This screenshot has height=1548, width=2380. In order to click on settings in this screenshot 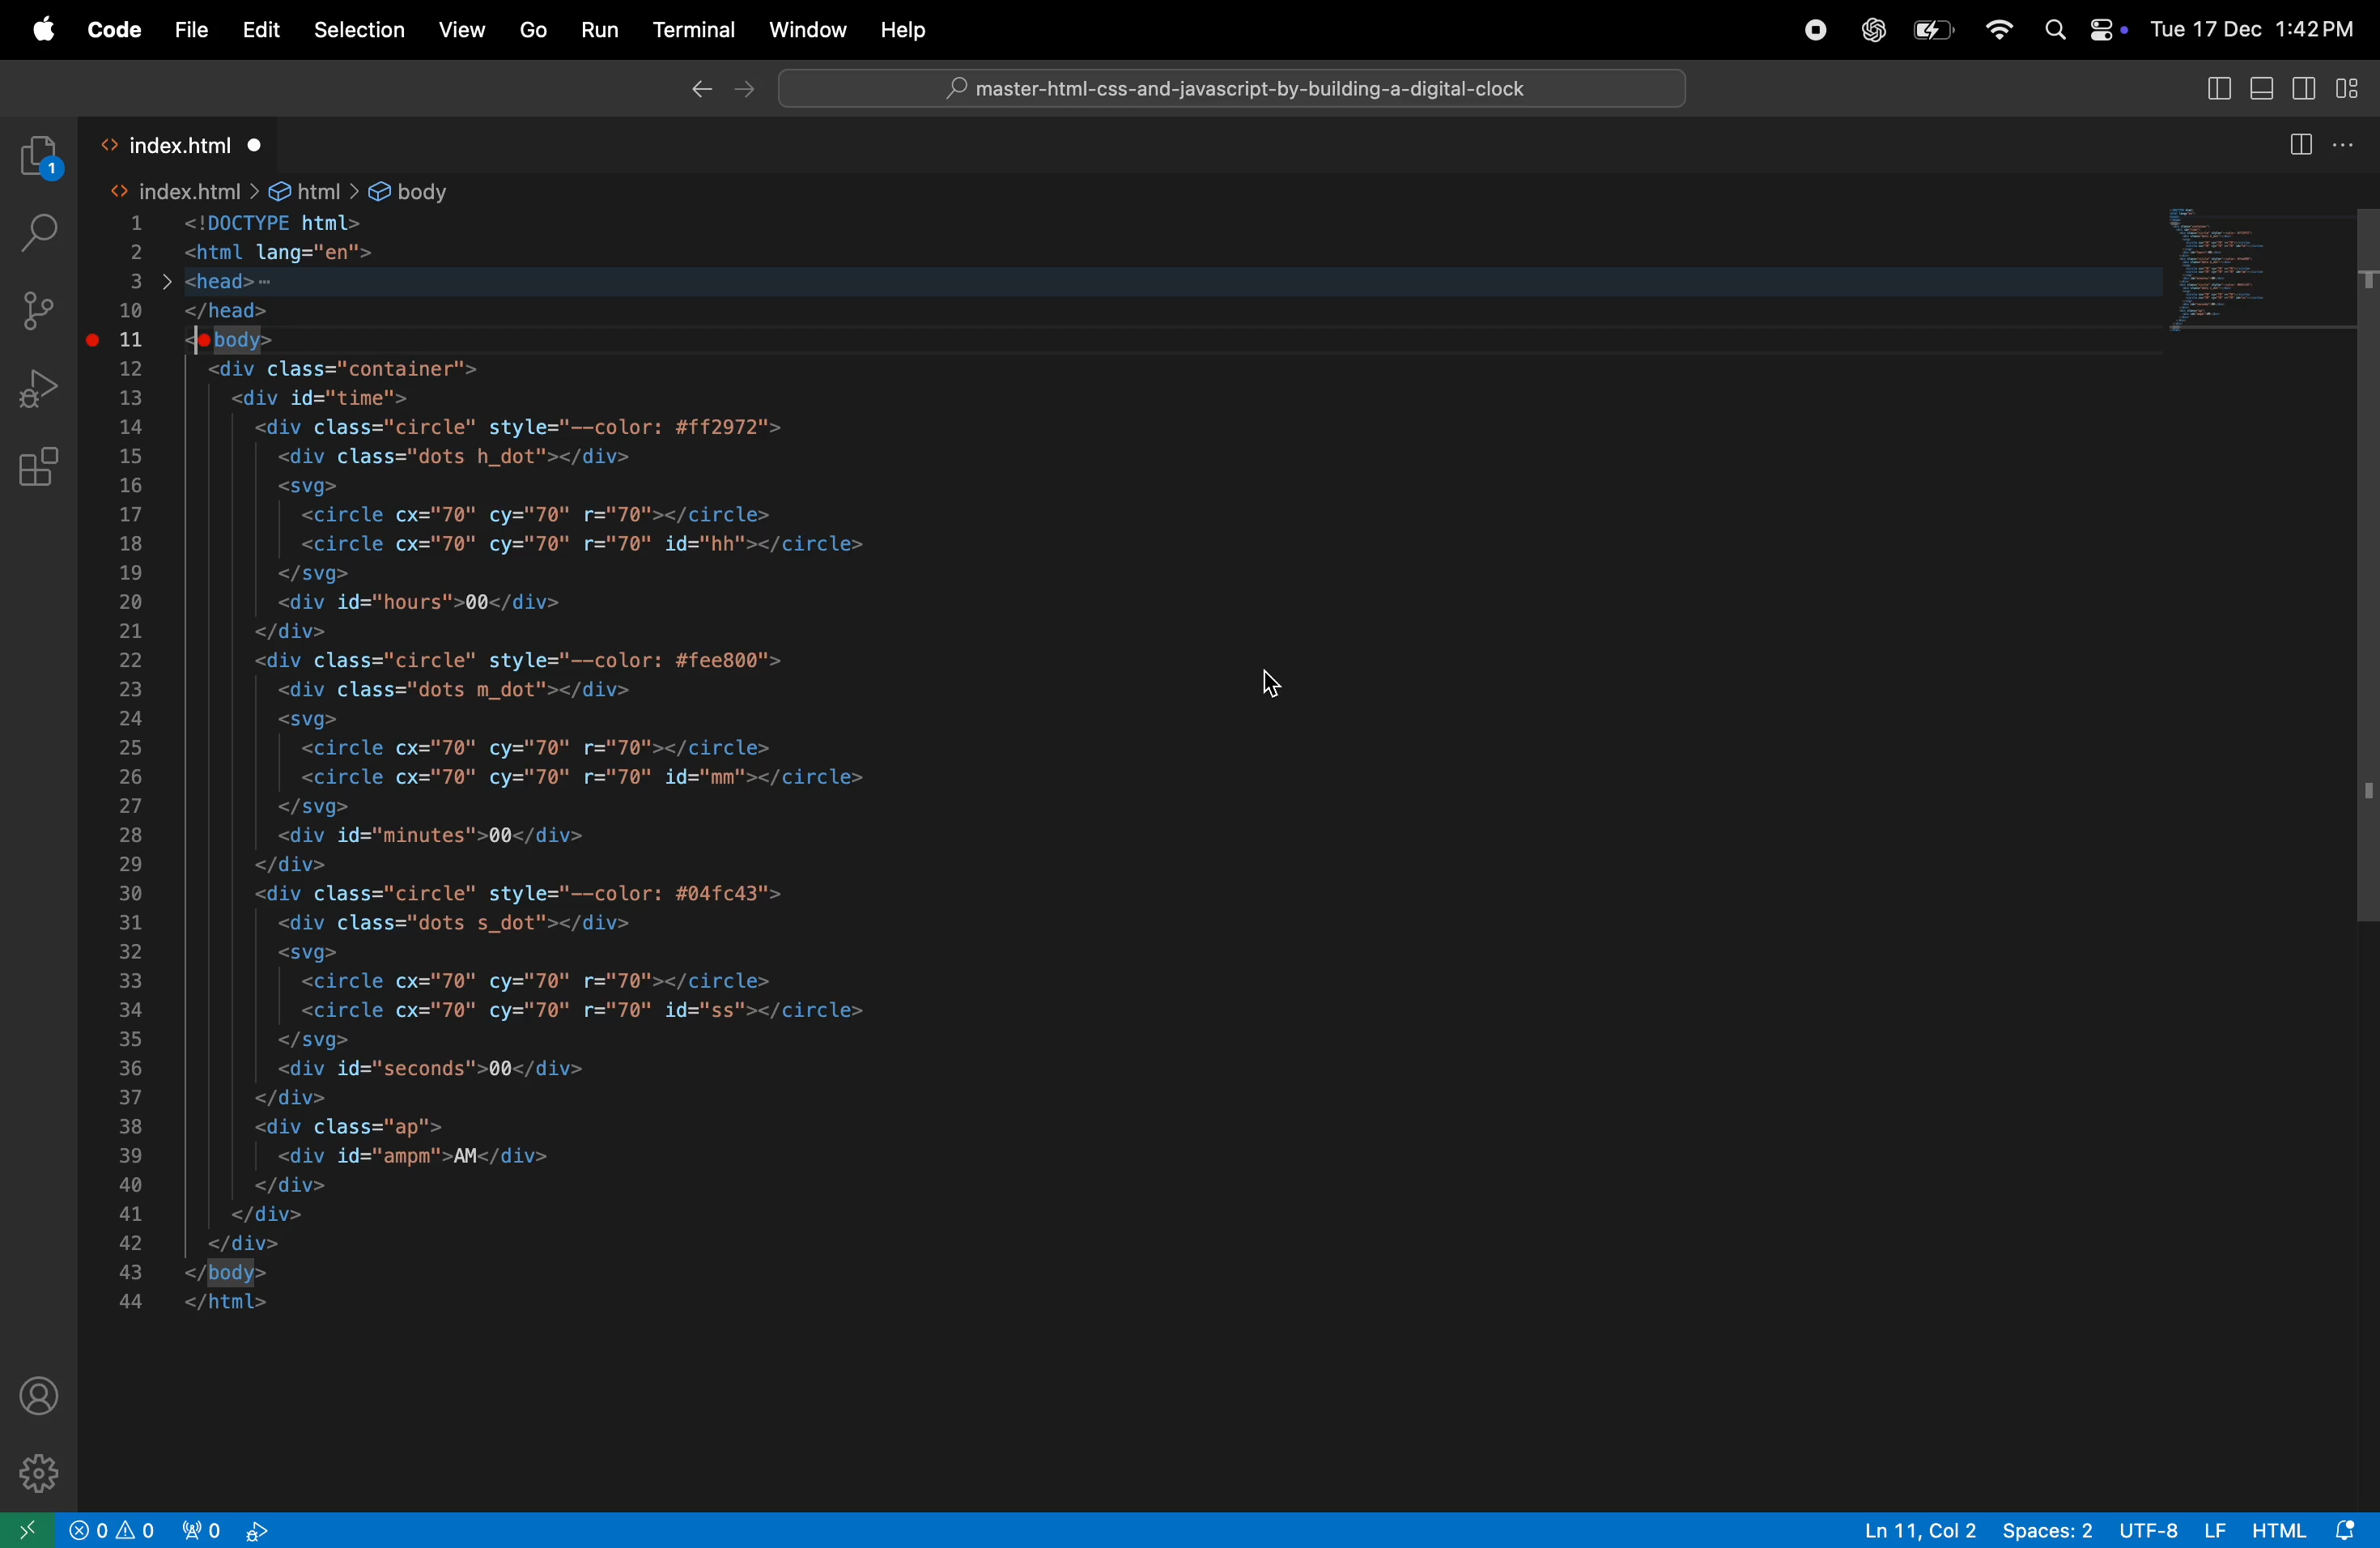, I will do `click(34, 1470)`.